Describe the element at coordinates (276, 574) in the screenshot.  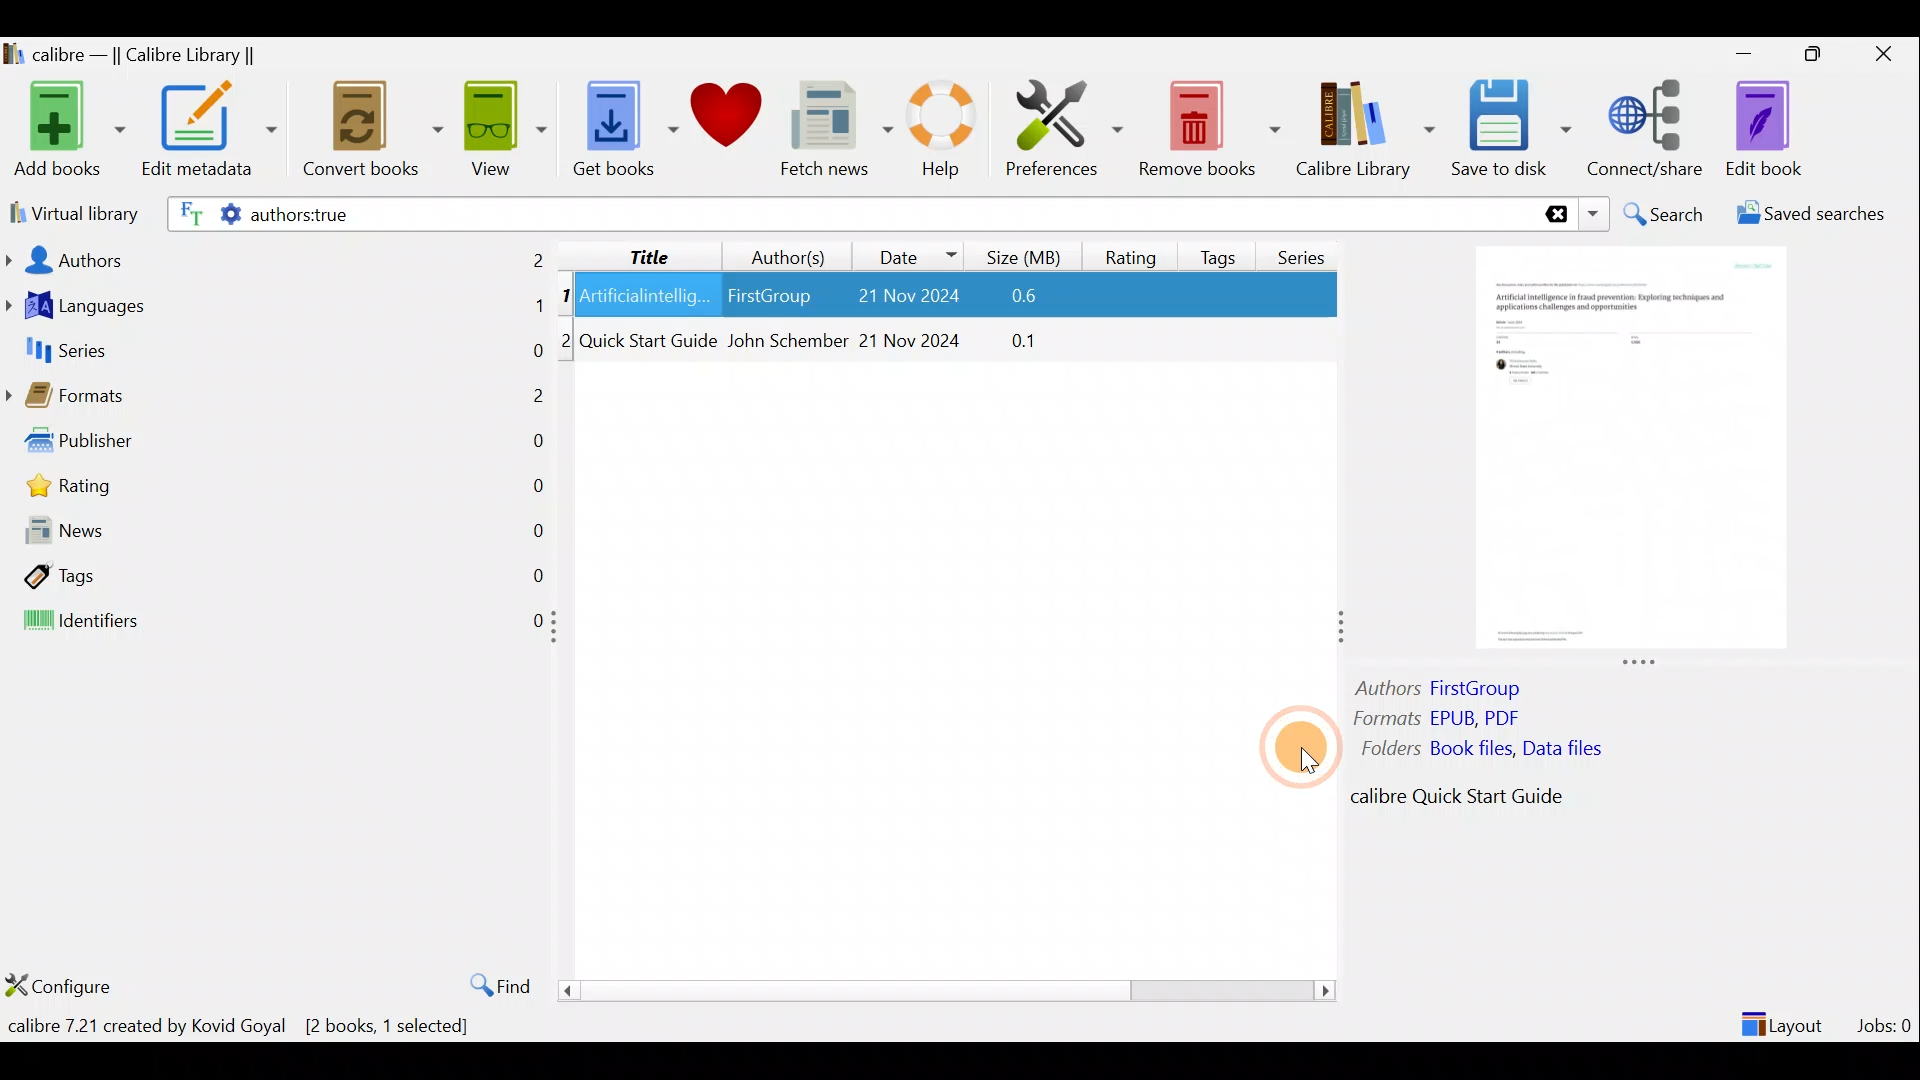
I see `Tags` at that location.